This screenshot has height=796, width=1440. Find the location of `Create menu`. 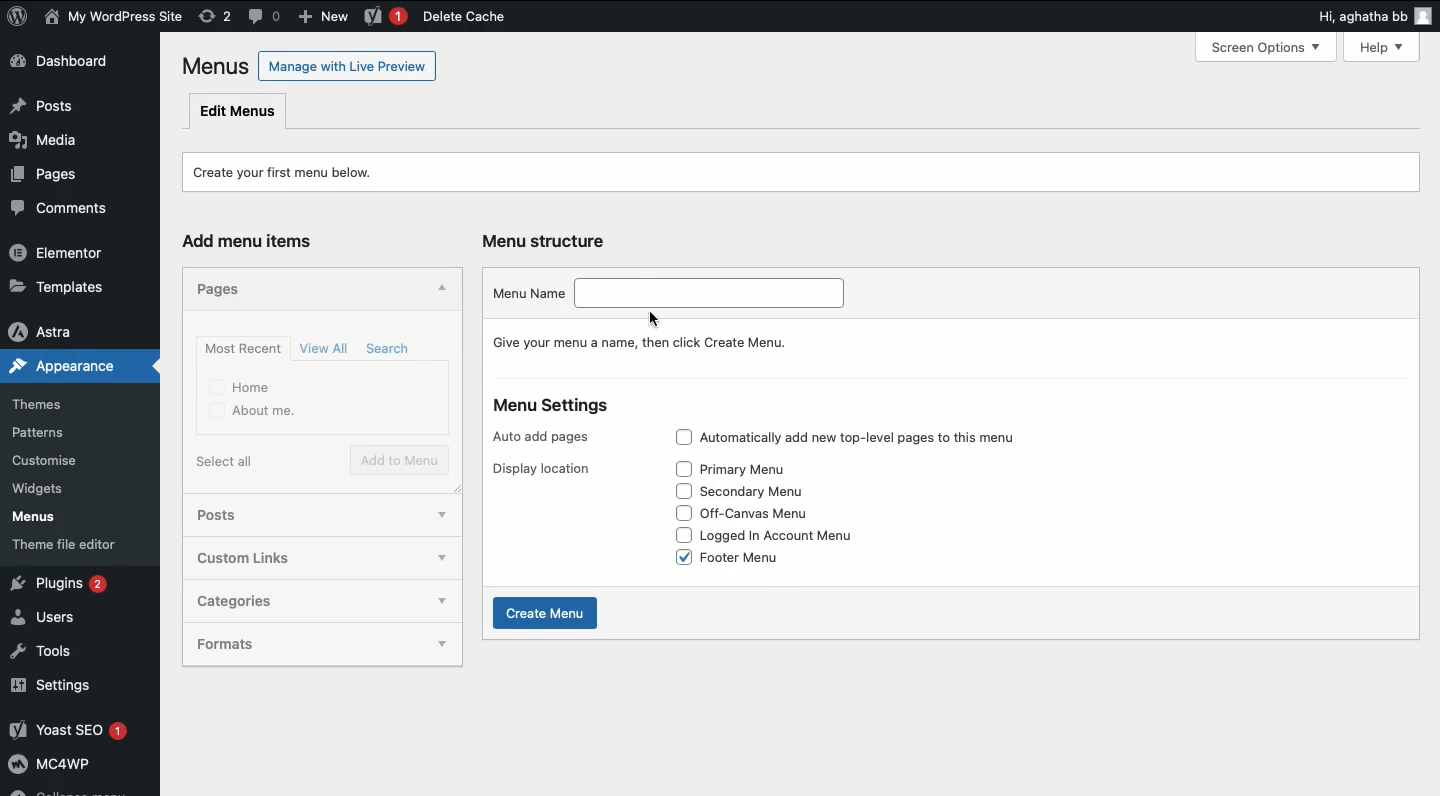

Create menu is located at coordinates (545, 614).